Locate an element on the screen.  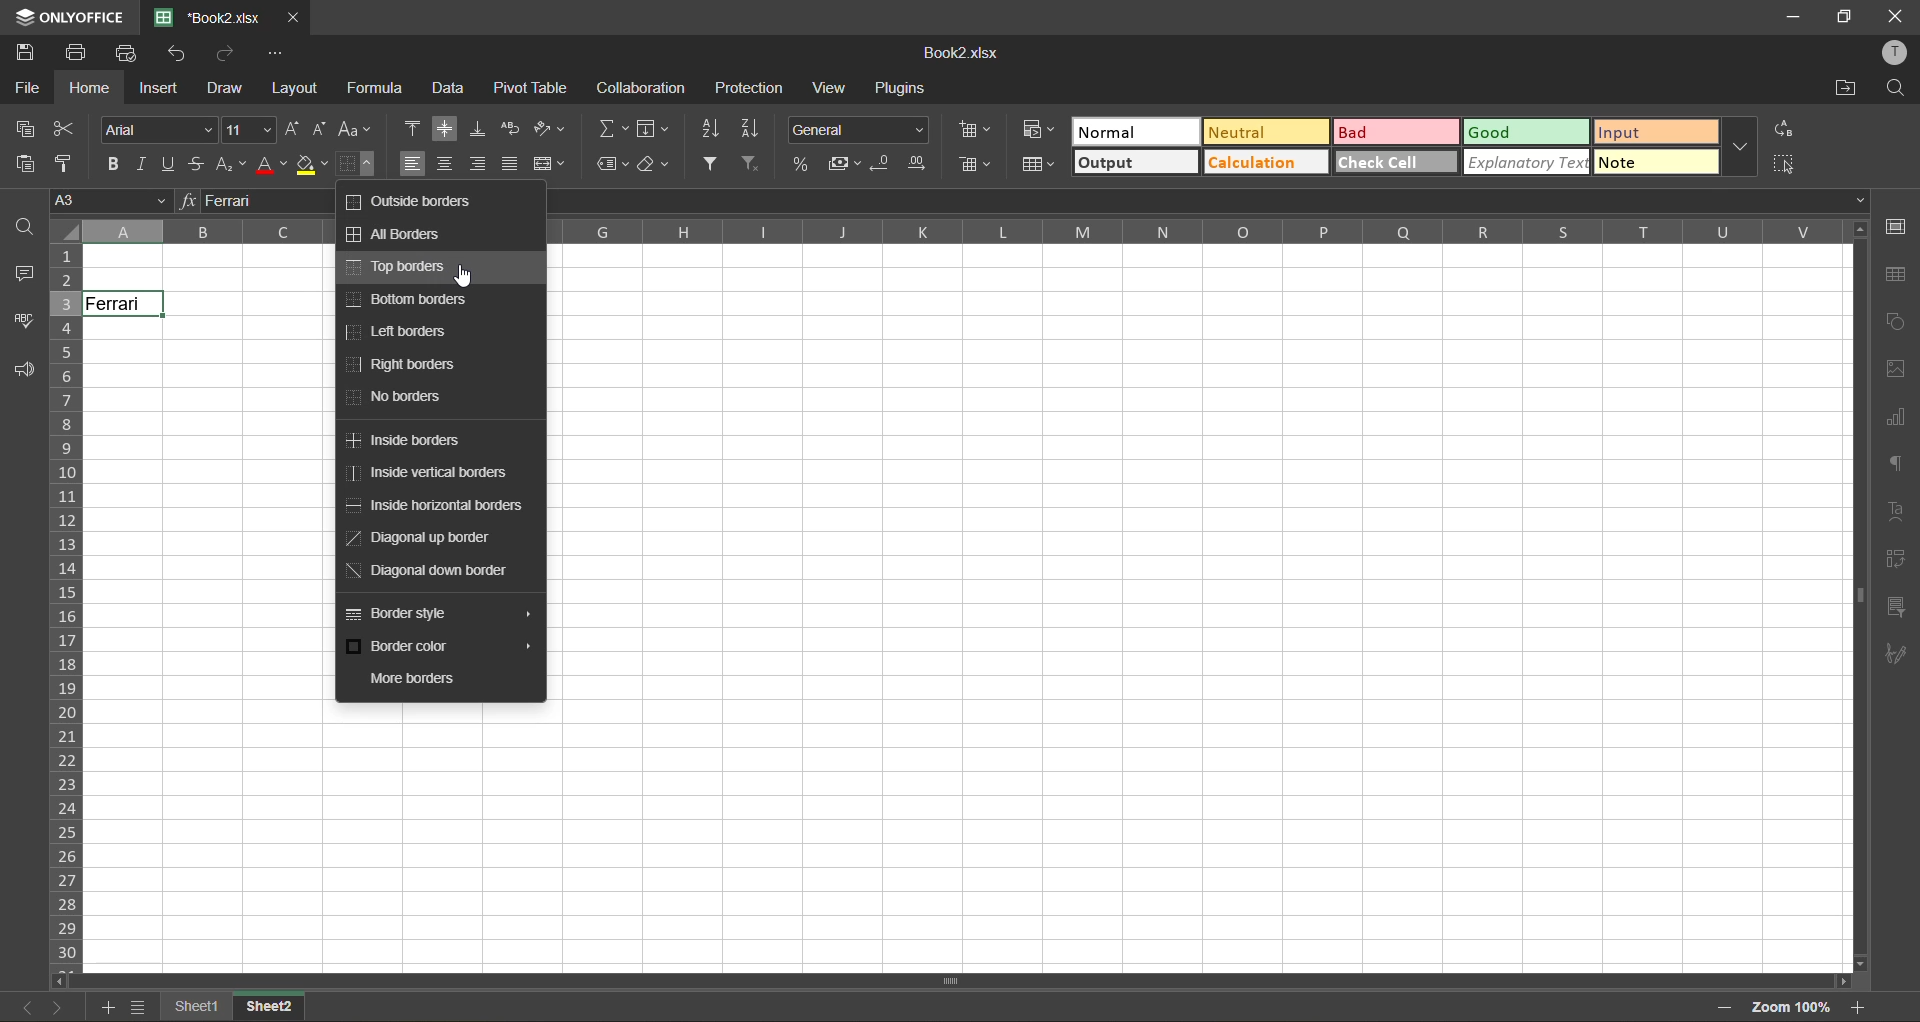
replace is located at coordinates (1784, 131).